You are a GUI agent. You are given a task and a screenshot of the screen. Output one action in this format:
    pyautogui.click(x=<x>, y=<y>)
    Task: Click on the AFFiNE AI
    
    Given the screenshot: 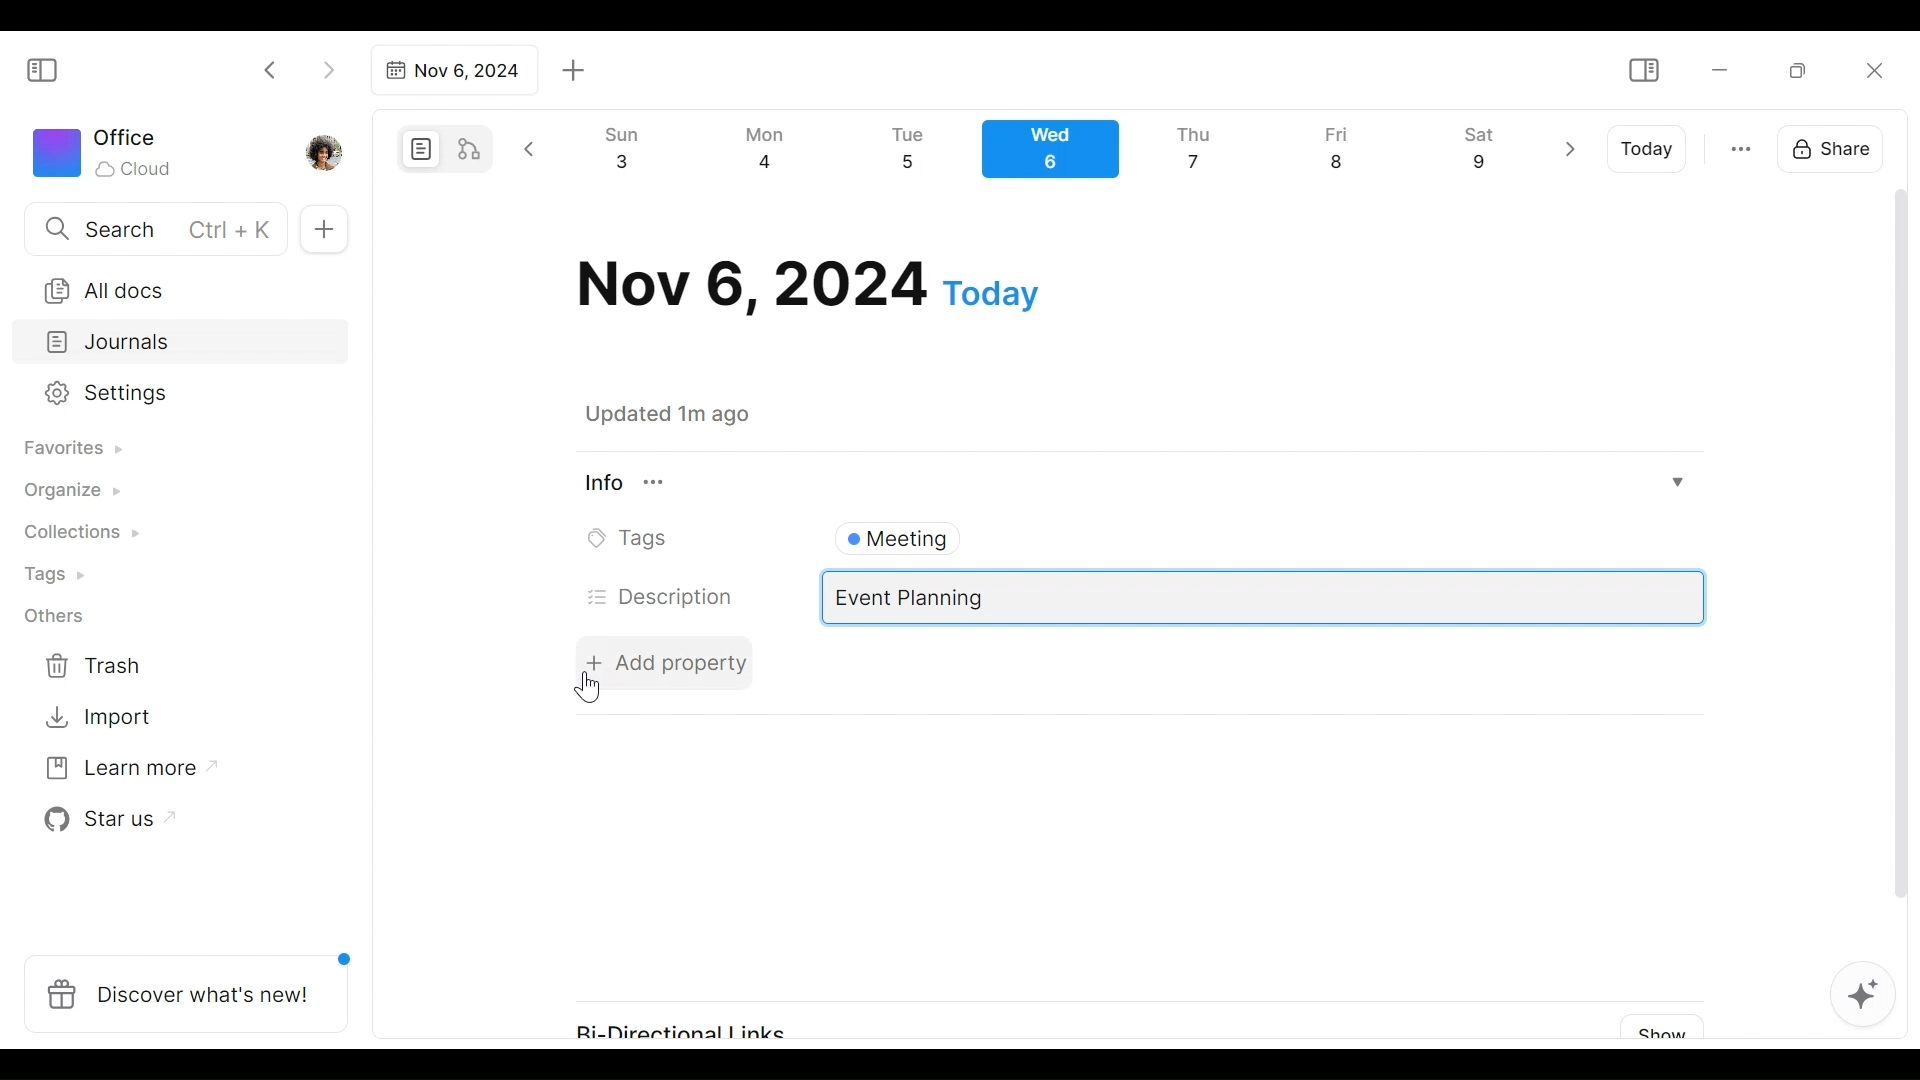 What is the action you would take?
    pyautogui.click(x=1863, y=997)
    